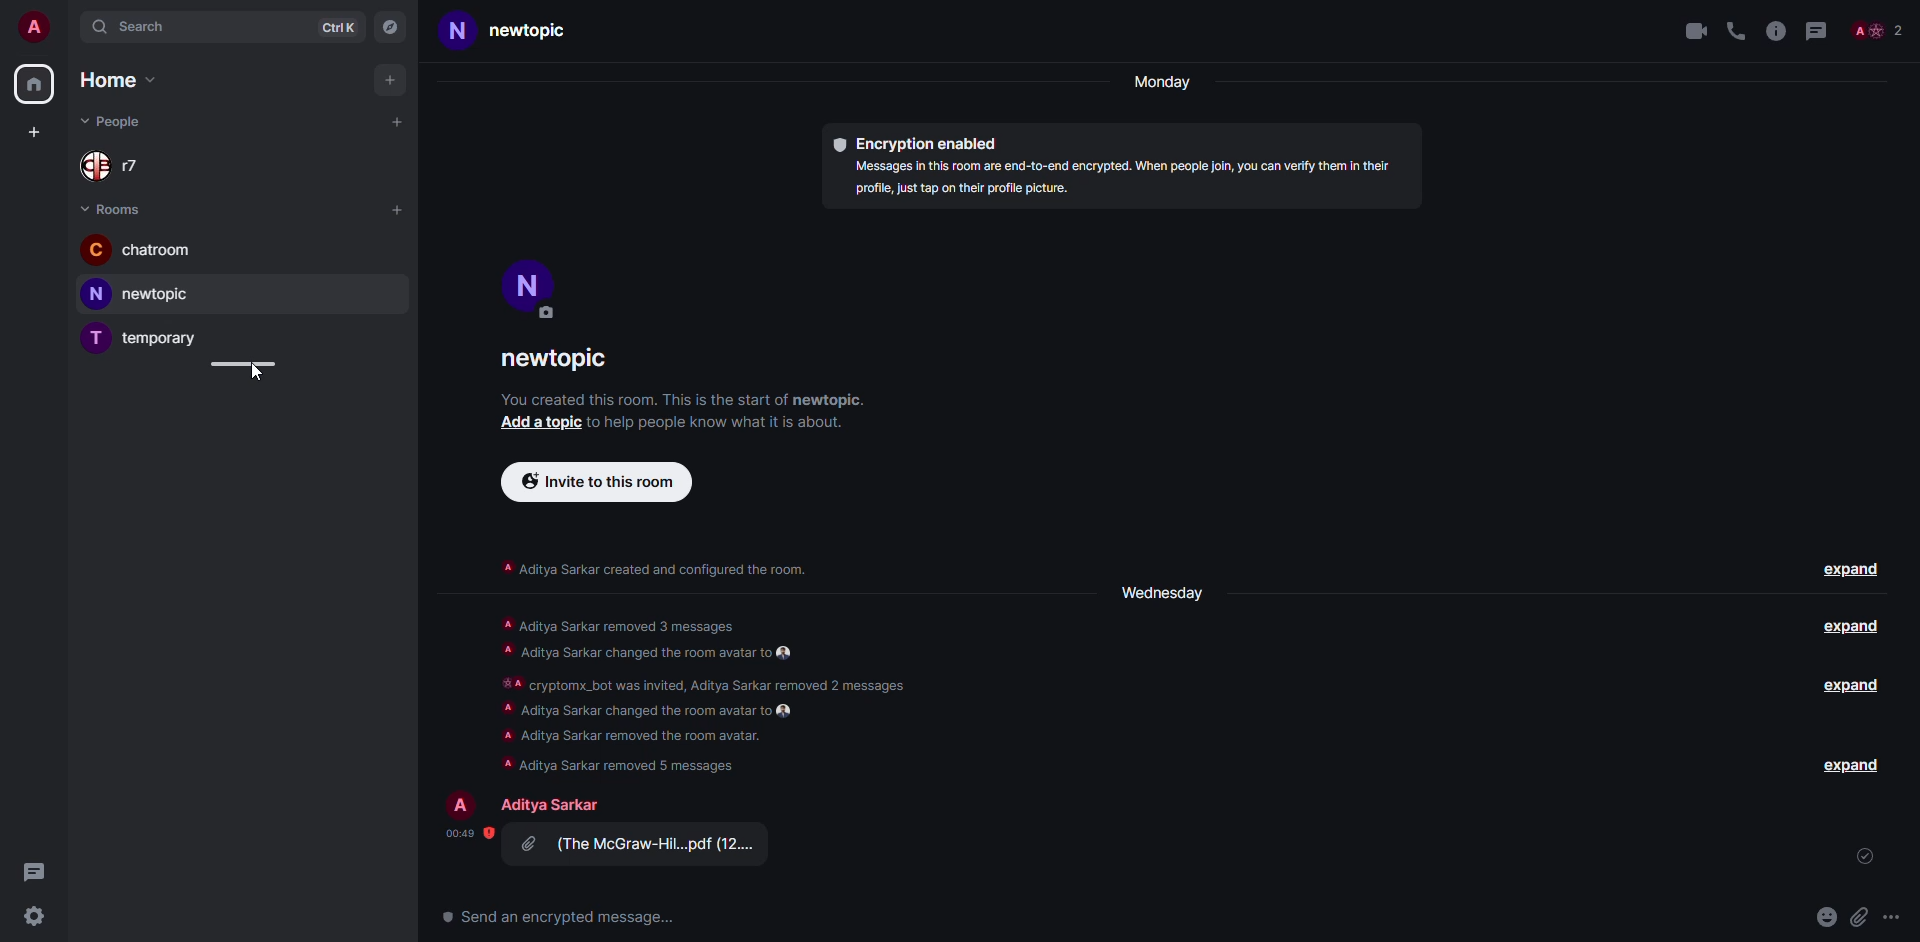 The height and width of the screenshot is (942, 1920). What do you see at coordinates (463, 804) in the screenshot?
I see `profile` at bounding box center [463, 804].